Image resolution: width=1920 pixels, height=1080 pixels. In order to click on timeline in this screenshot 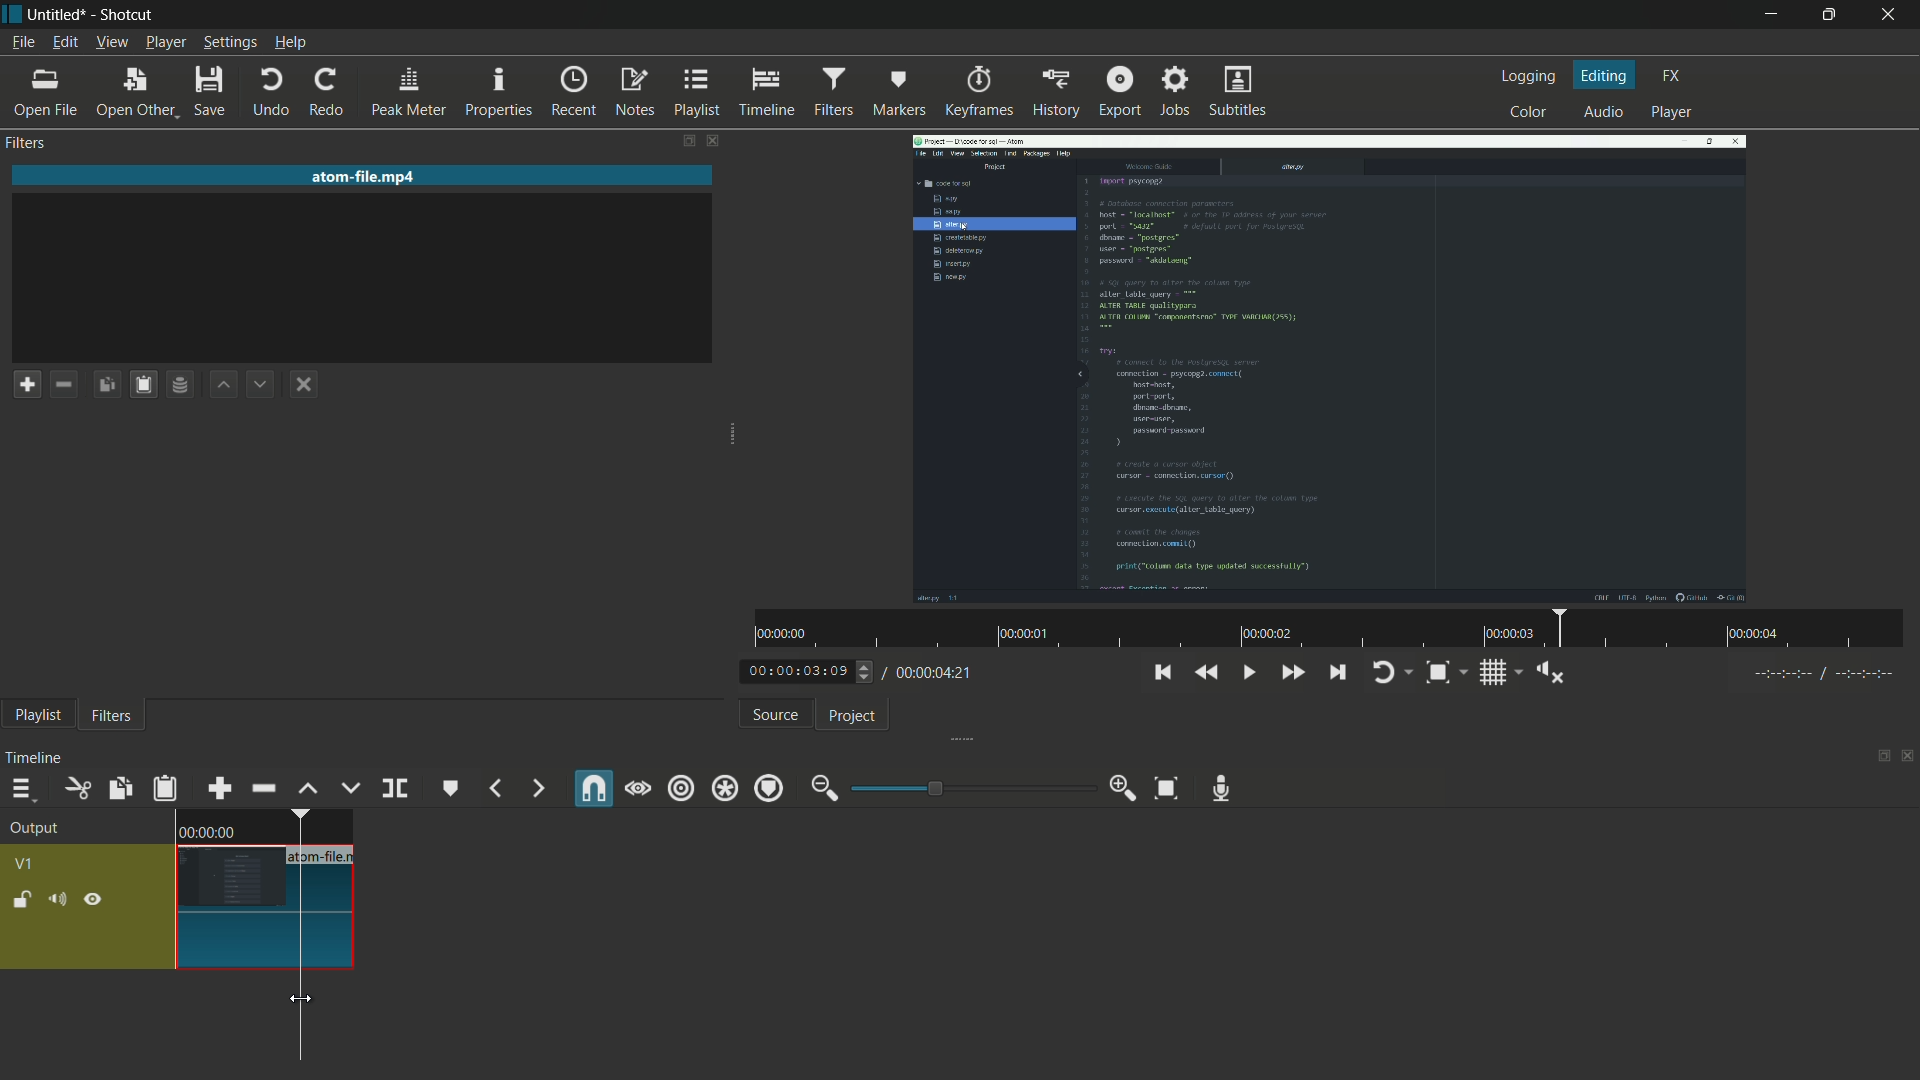, I will do `click(37, 756)`.